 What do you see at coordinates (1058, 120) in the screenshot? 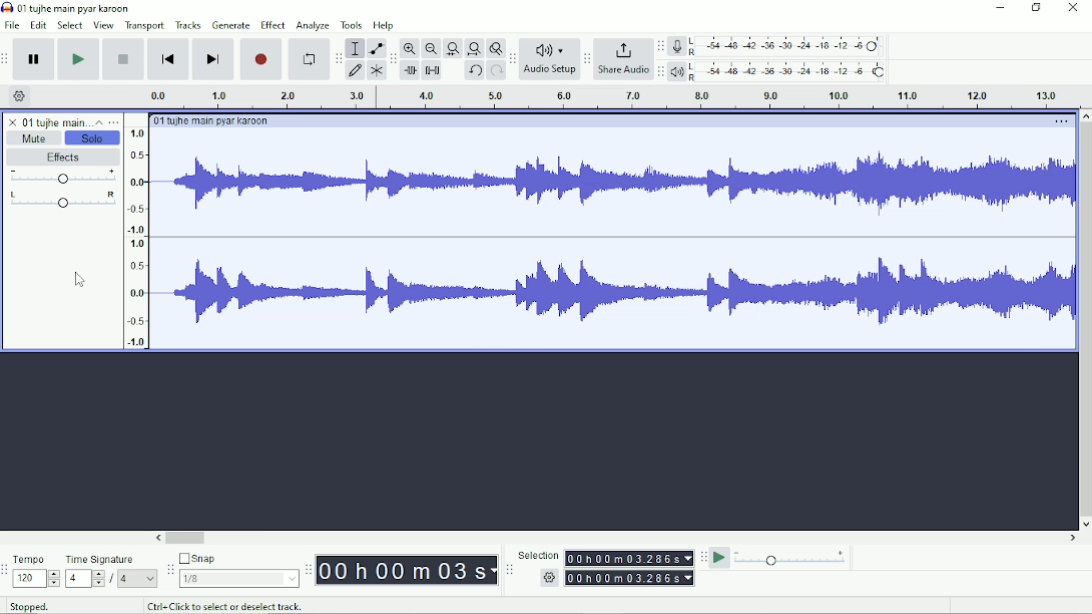
I see `More options` at bounding box center [1058, 120].